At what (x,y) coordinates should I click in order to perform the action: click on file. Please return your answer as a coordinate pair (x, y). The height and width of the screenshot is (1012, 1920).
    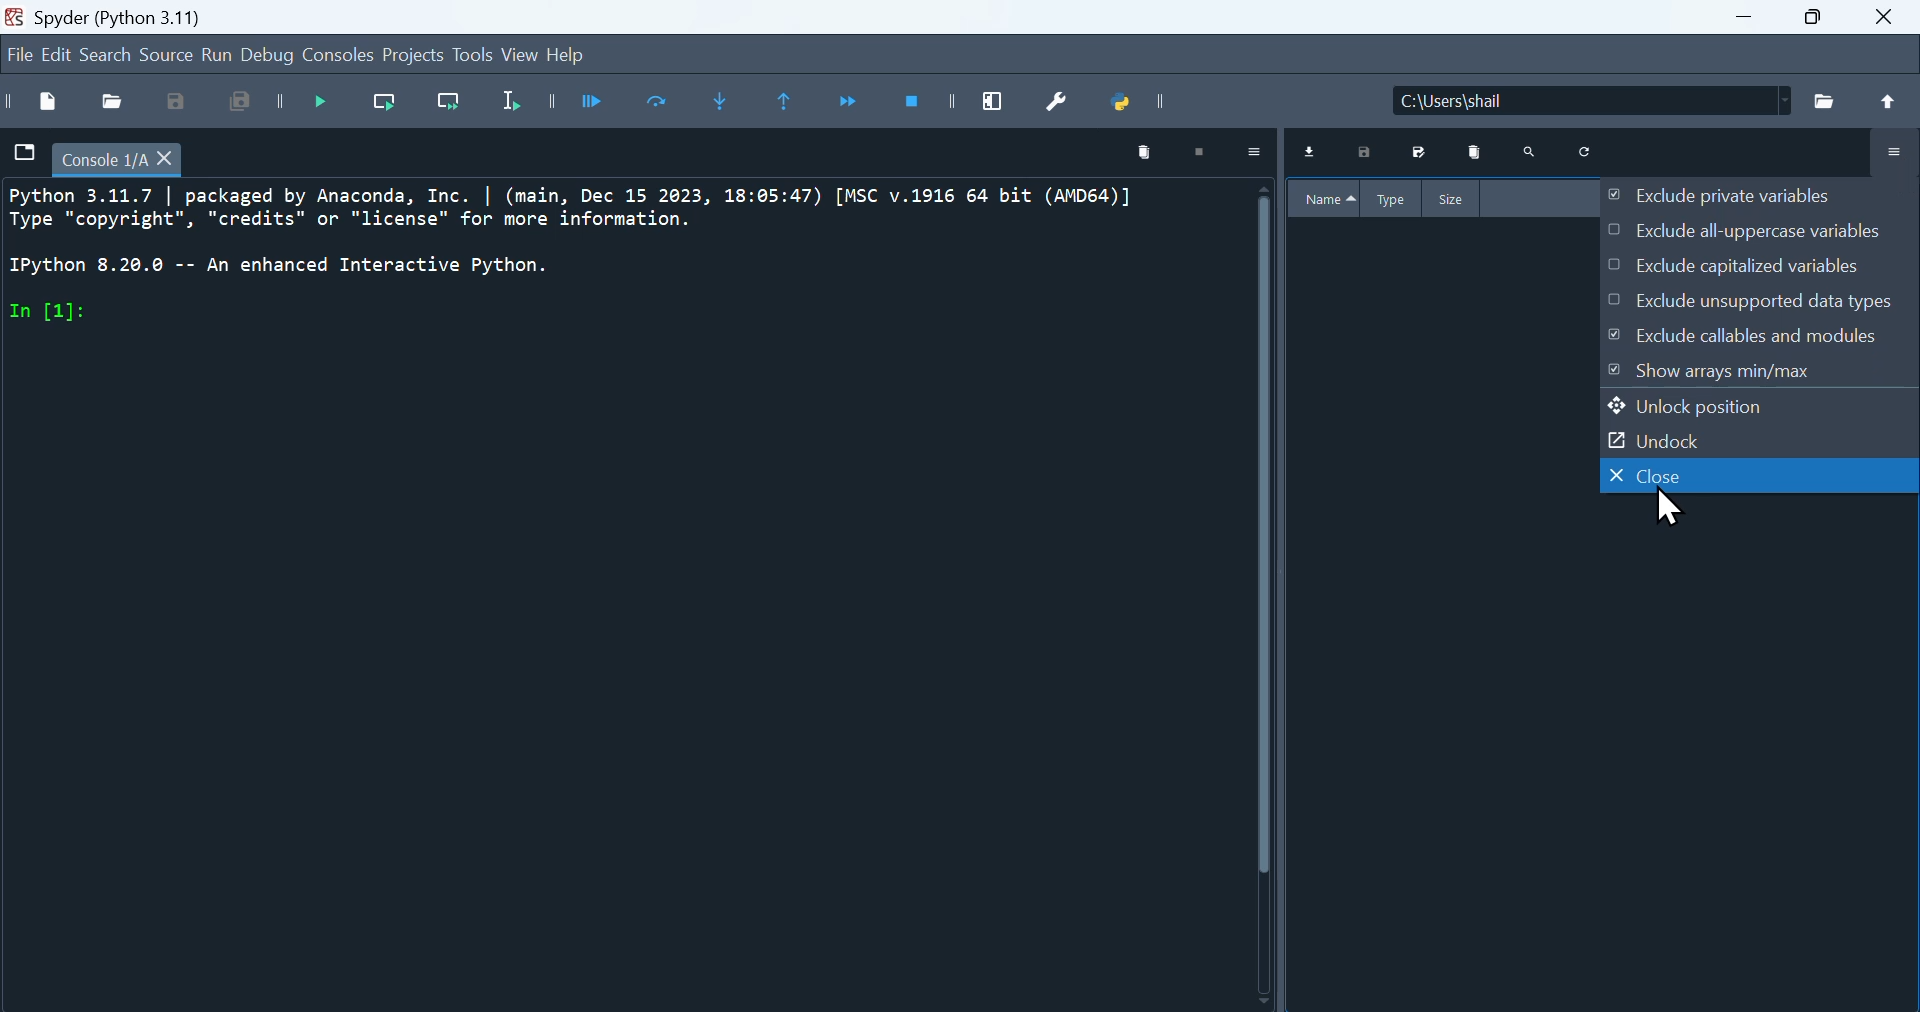
    Looking at the image, I should click on (23, 153).